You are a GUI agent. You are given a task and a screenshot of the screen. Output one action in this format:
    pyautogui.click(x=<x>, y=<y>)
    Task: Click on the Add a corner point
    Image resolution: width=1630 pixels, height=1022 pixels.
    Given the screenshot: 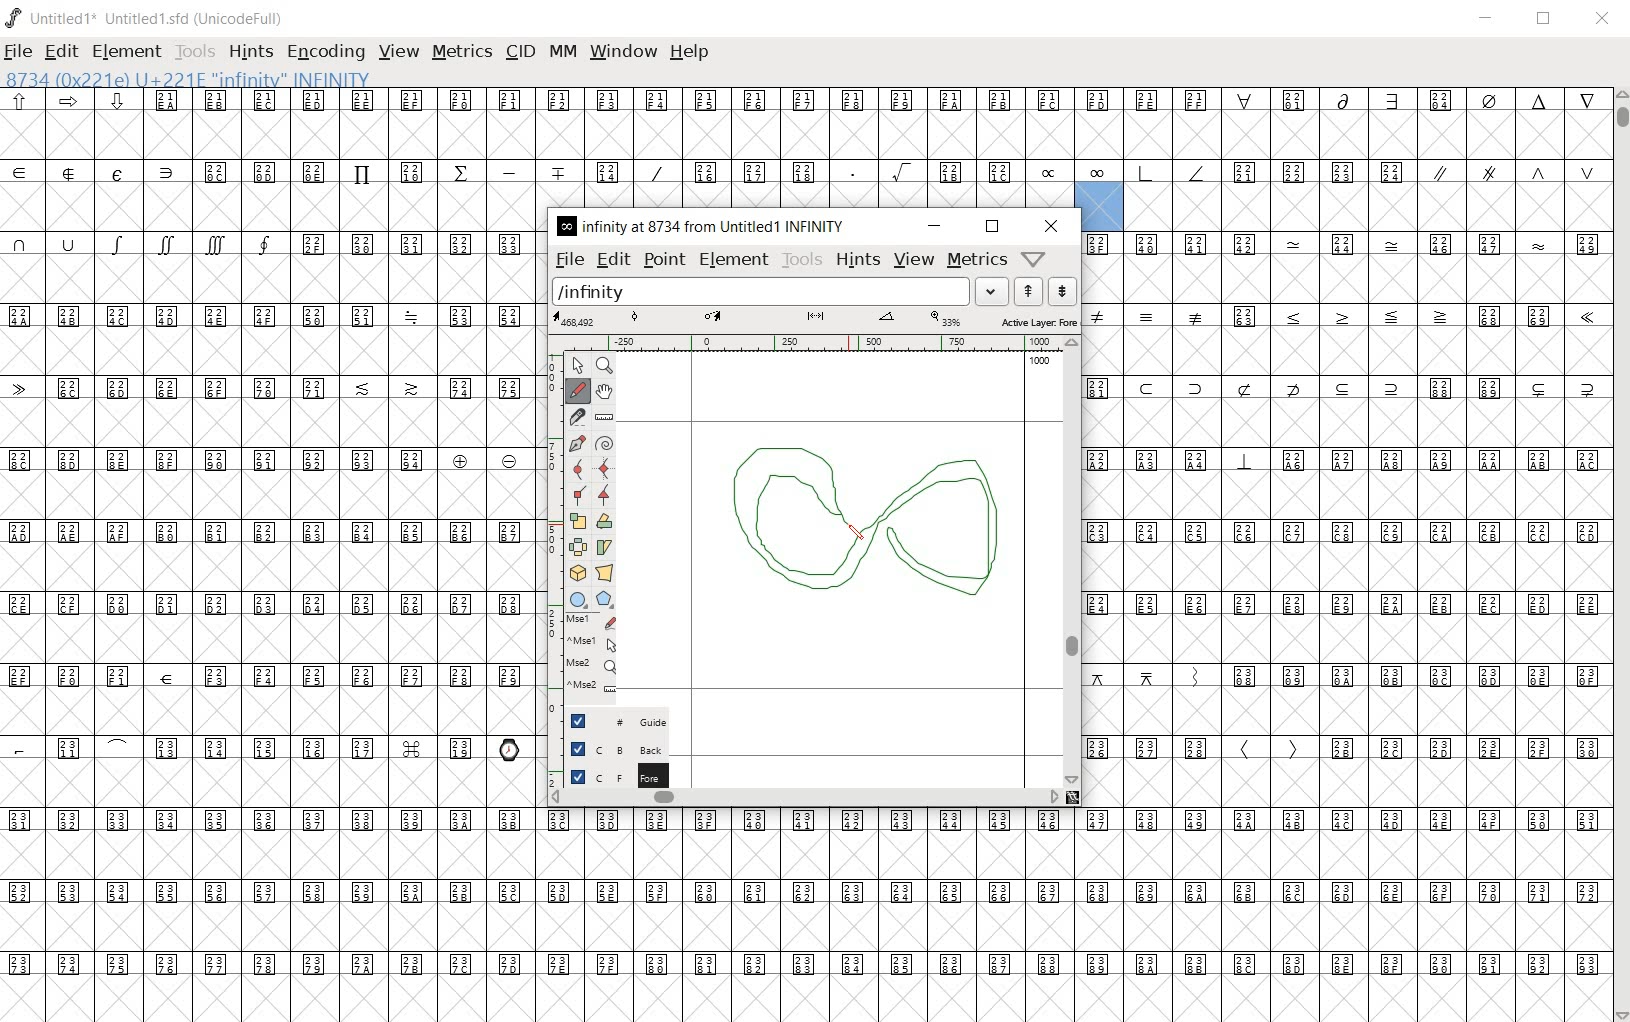 What is the action you would take?
    pyautogui.click(x=578, y=496)
    